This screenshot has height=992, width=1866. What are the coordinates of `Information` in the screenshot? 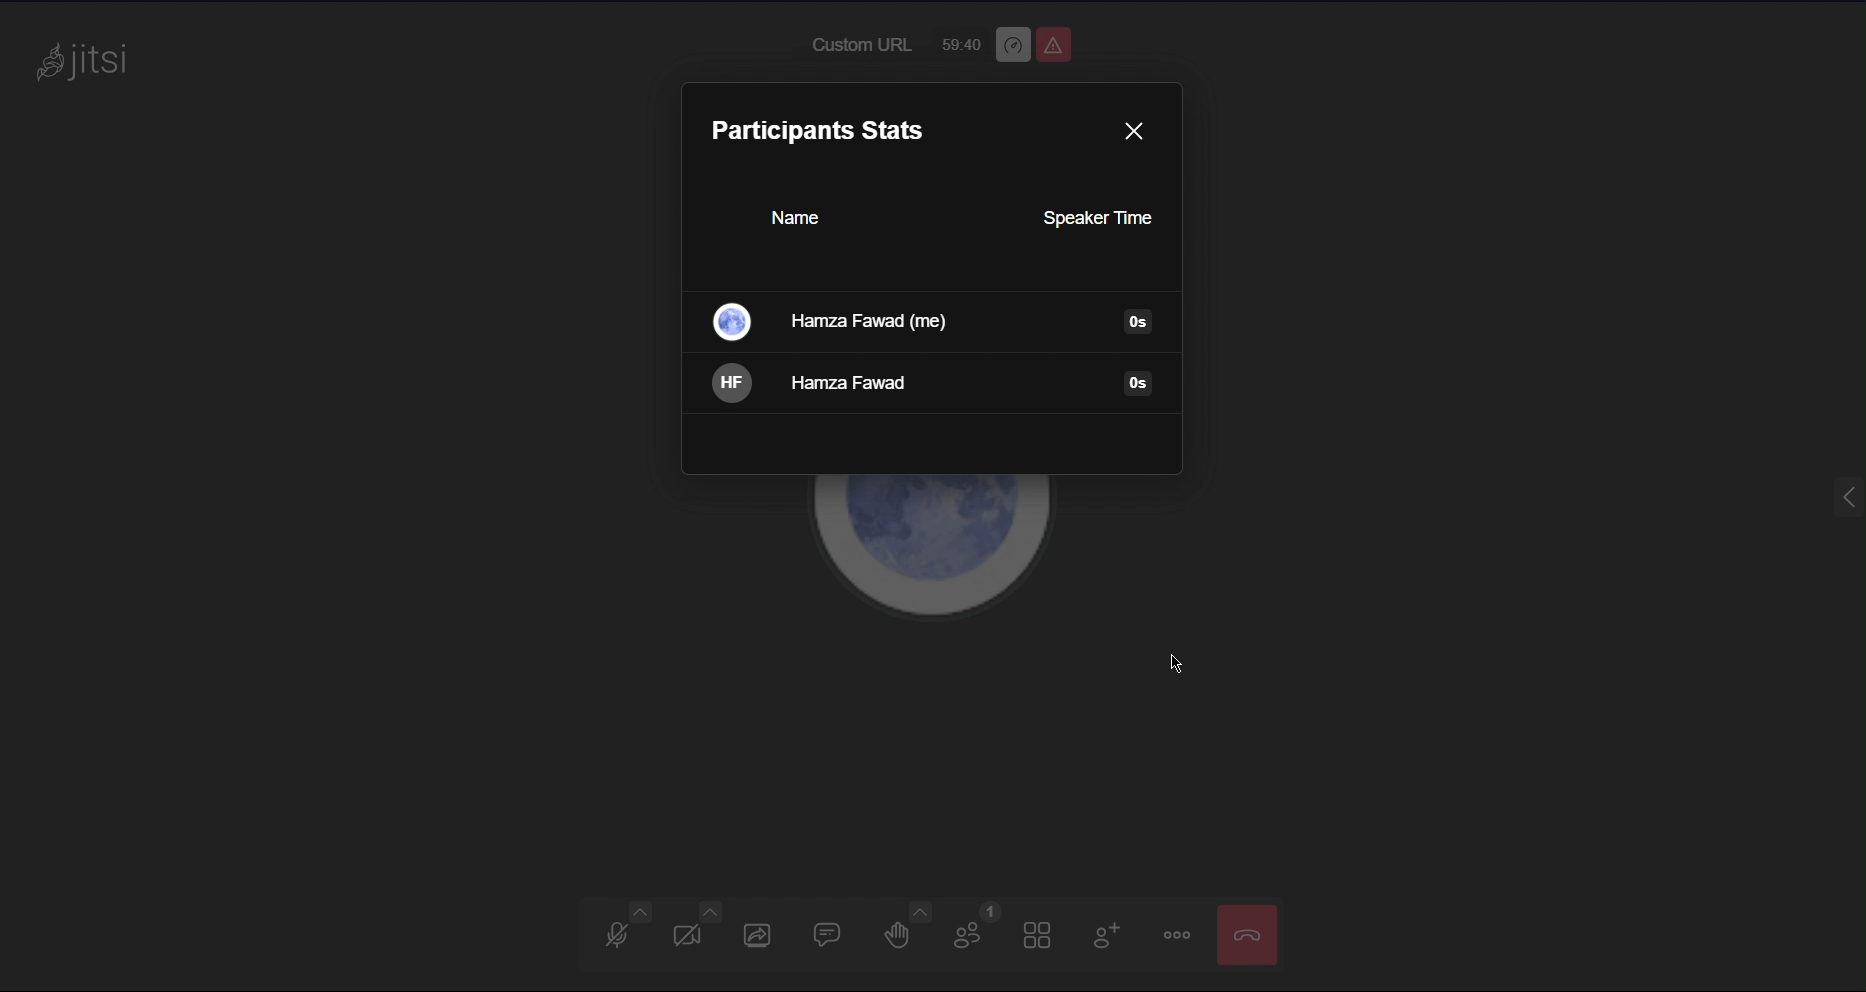 It's located at (1132, 385).